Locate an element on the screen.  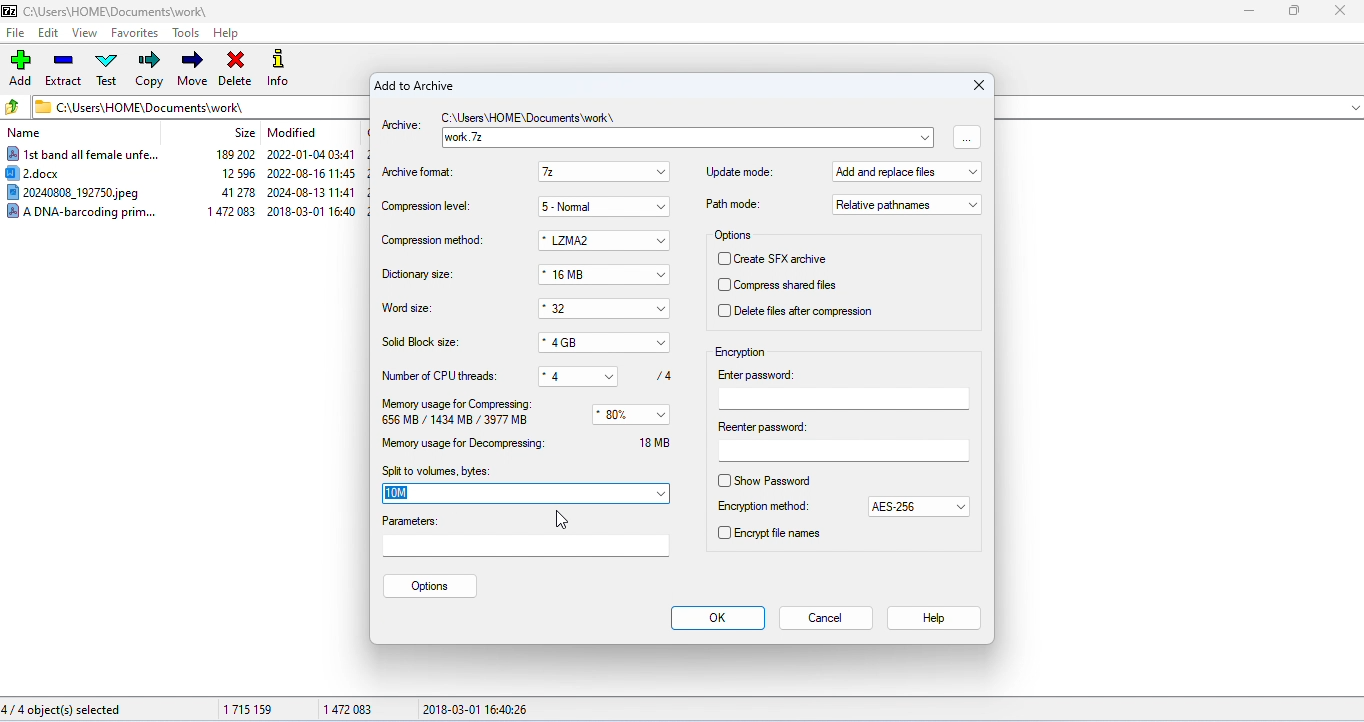
4/4 object(s) selected is located at coordinates (62, 710).